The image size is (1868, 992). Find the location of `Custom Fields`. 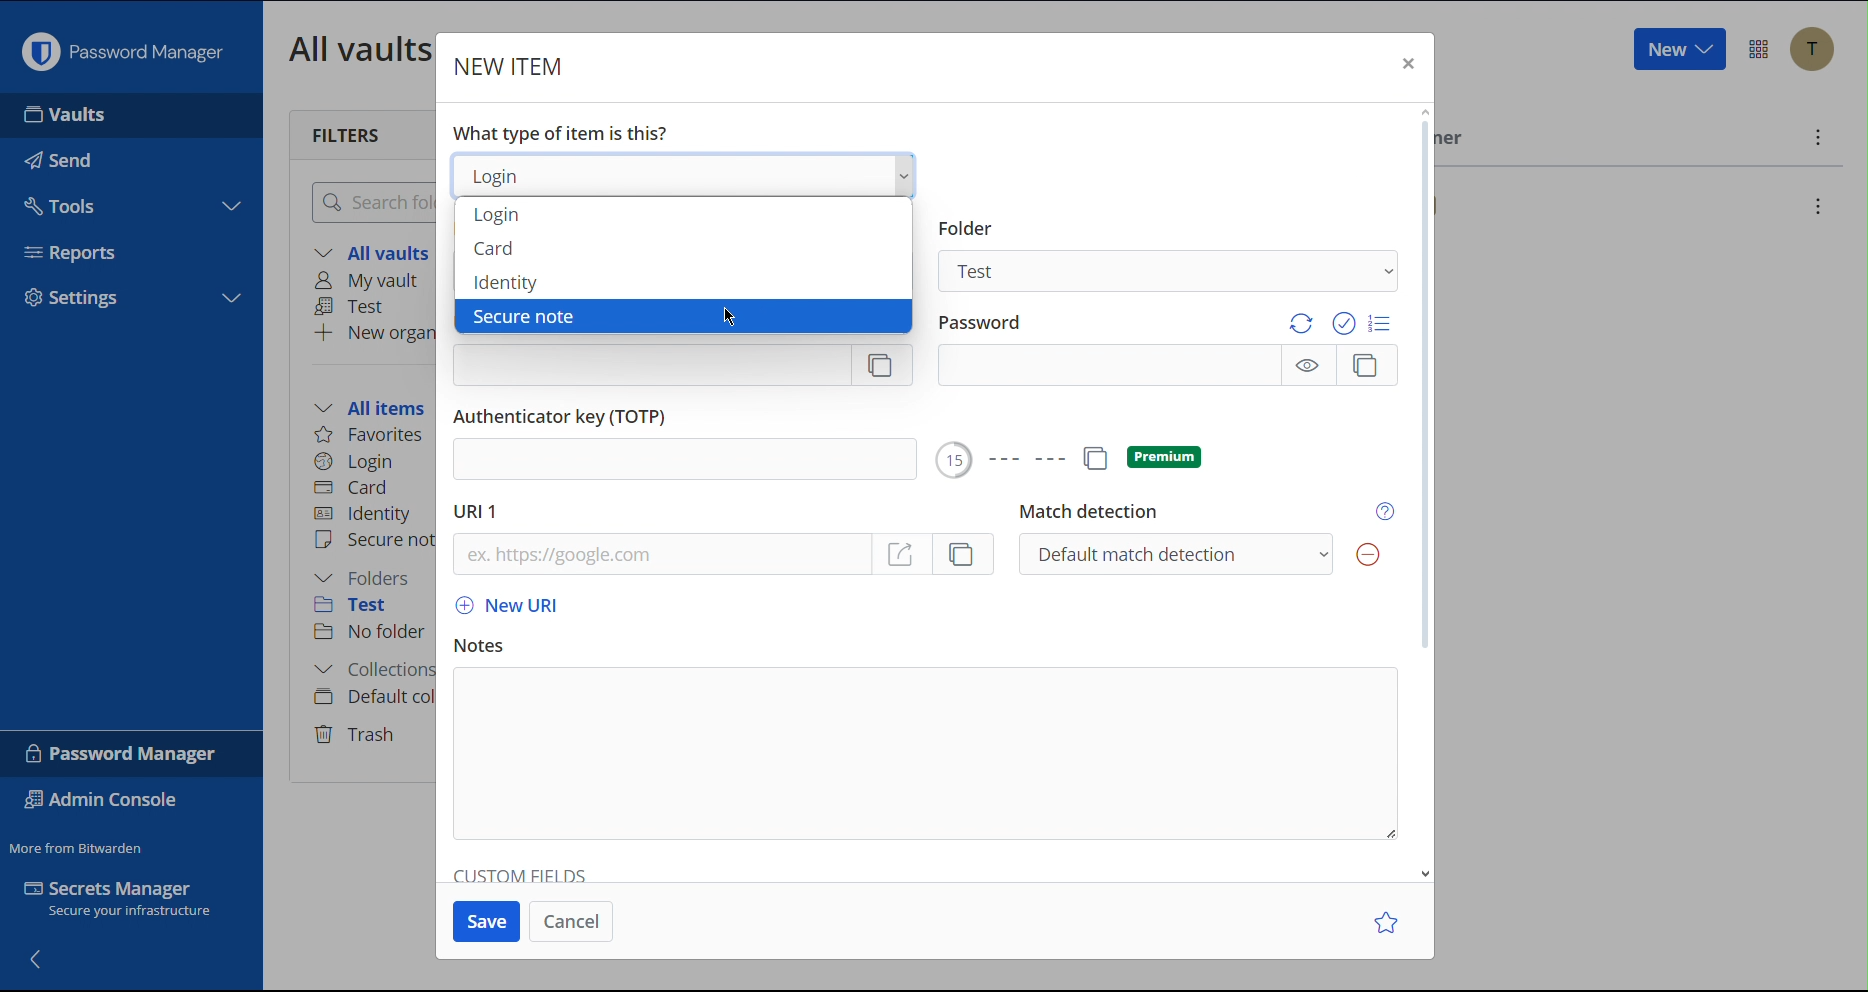

Custom Fields is located at coordinates (522, 871).